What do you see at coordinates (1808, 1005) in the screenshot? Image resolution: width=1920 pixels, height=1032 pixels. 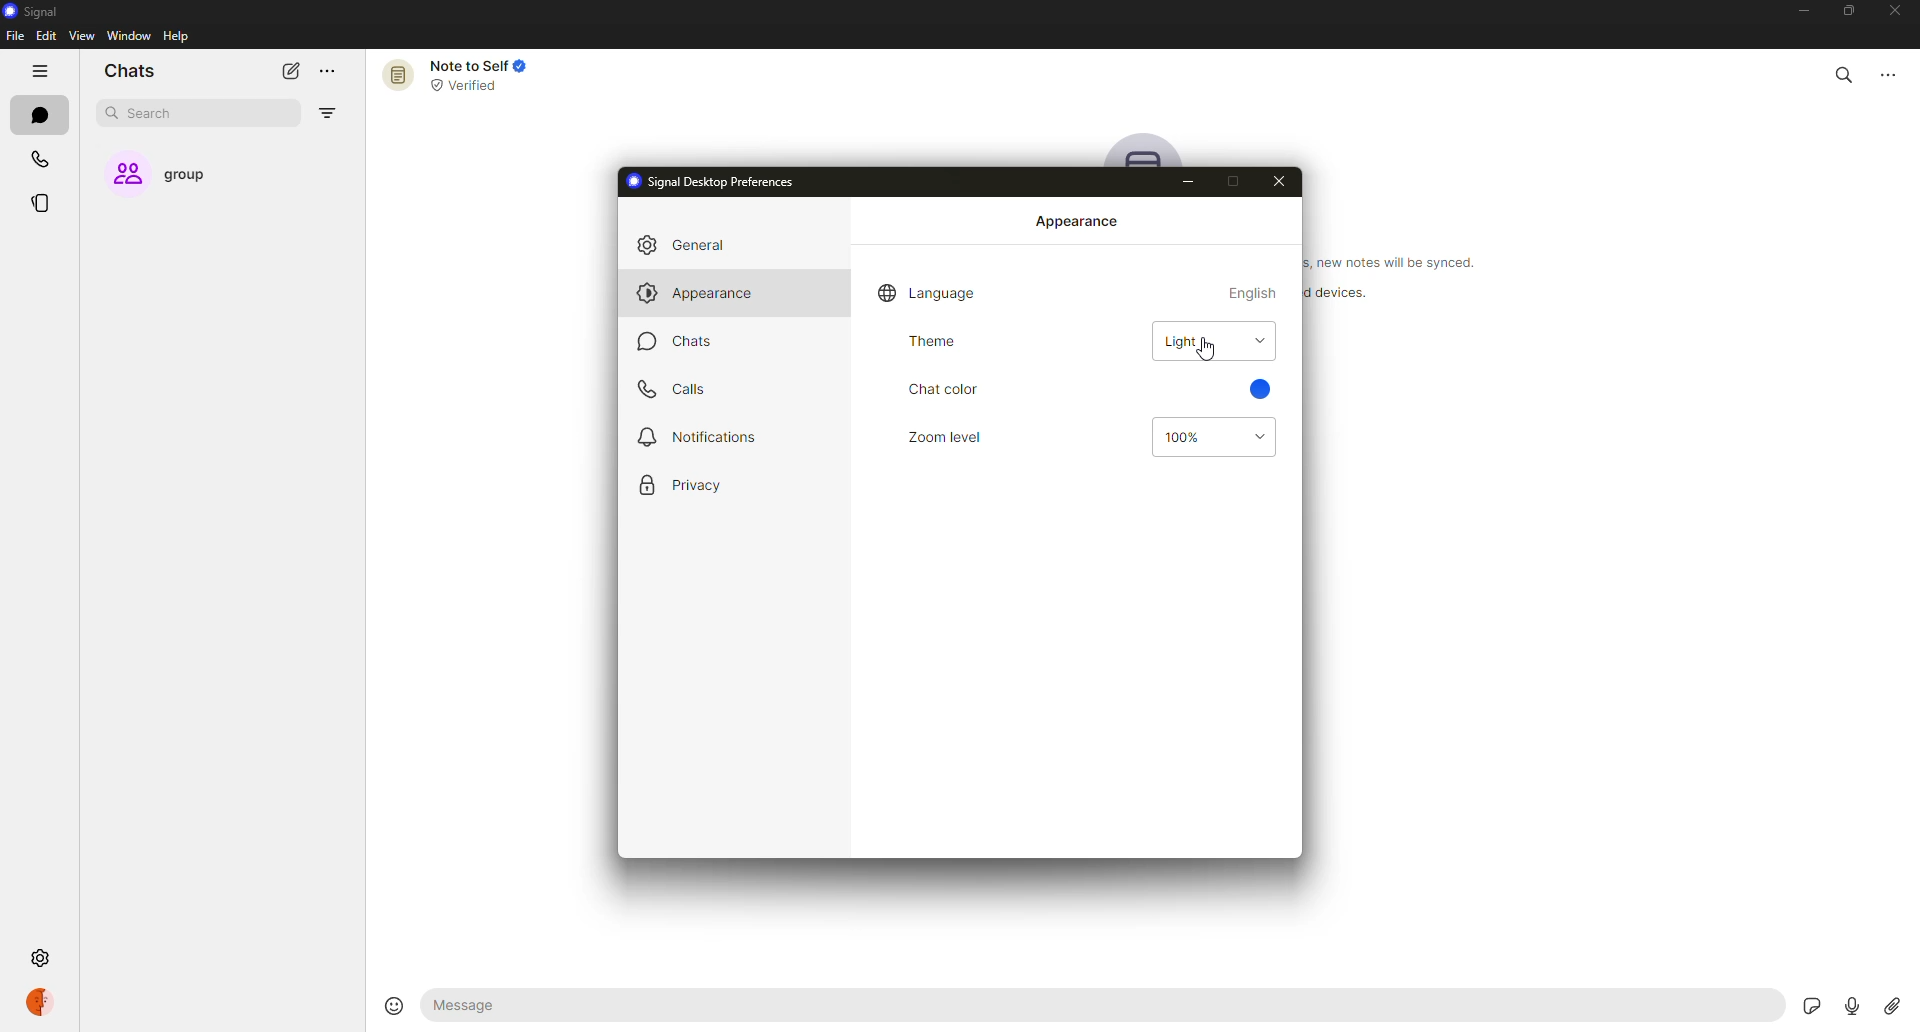 I see `stickers` at bounding box center [1808, 1005].